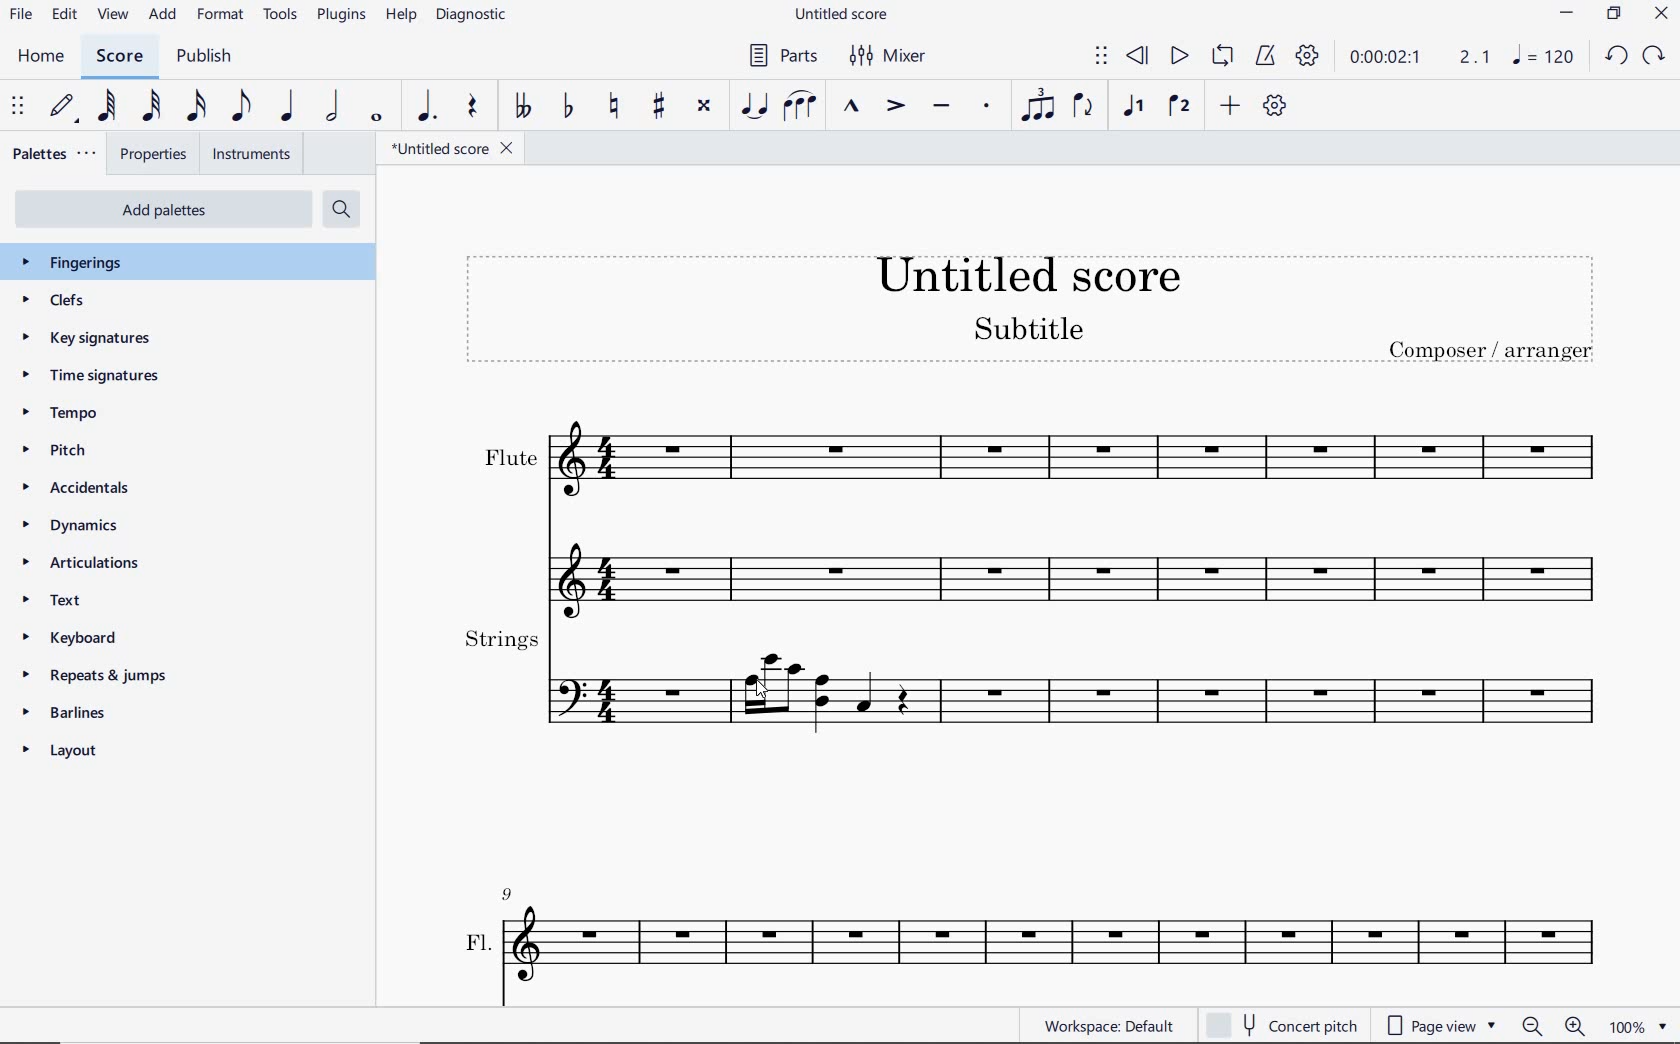  Describe the element at coordinates (40, 56) in the screenshot. I see `home` at that location.